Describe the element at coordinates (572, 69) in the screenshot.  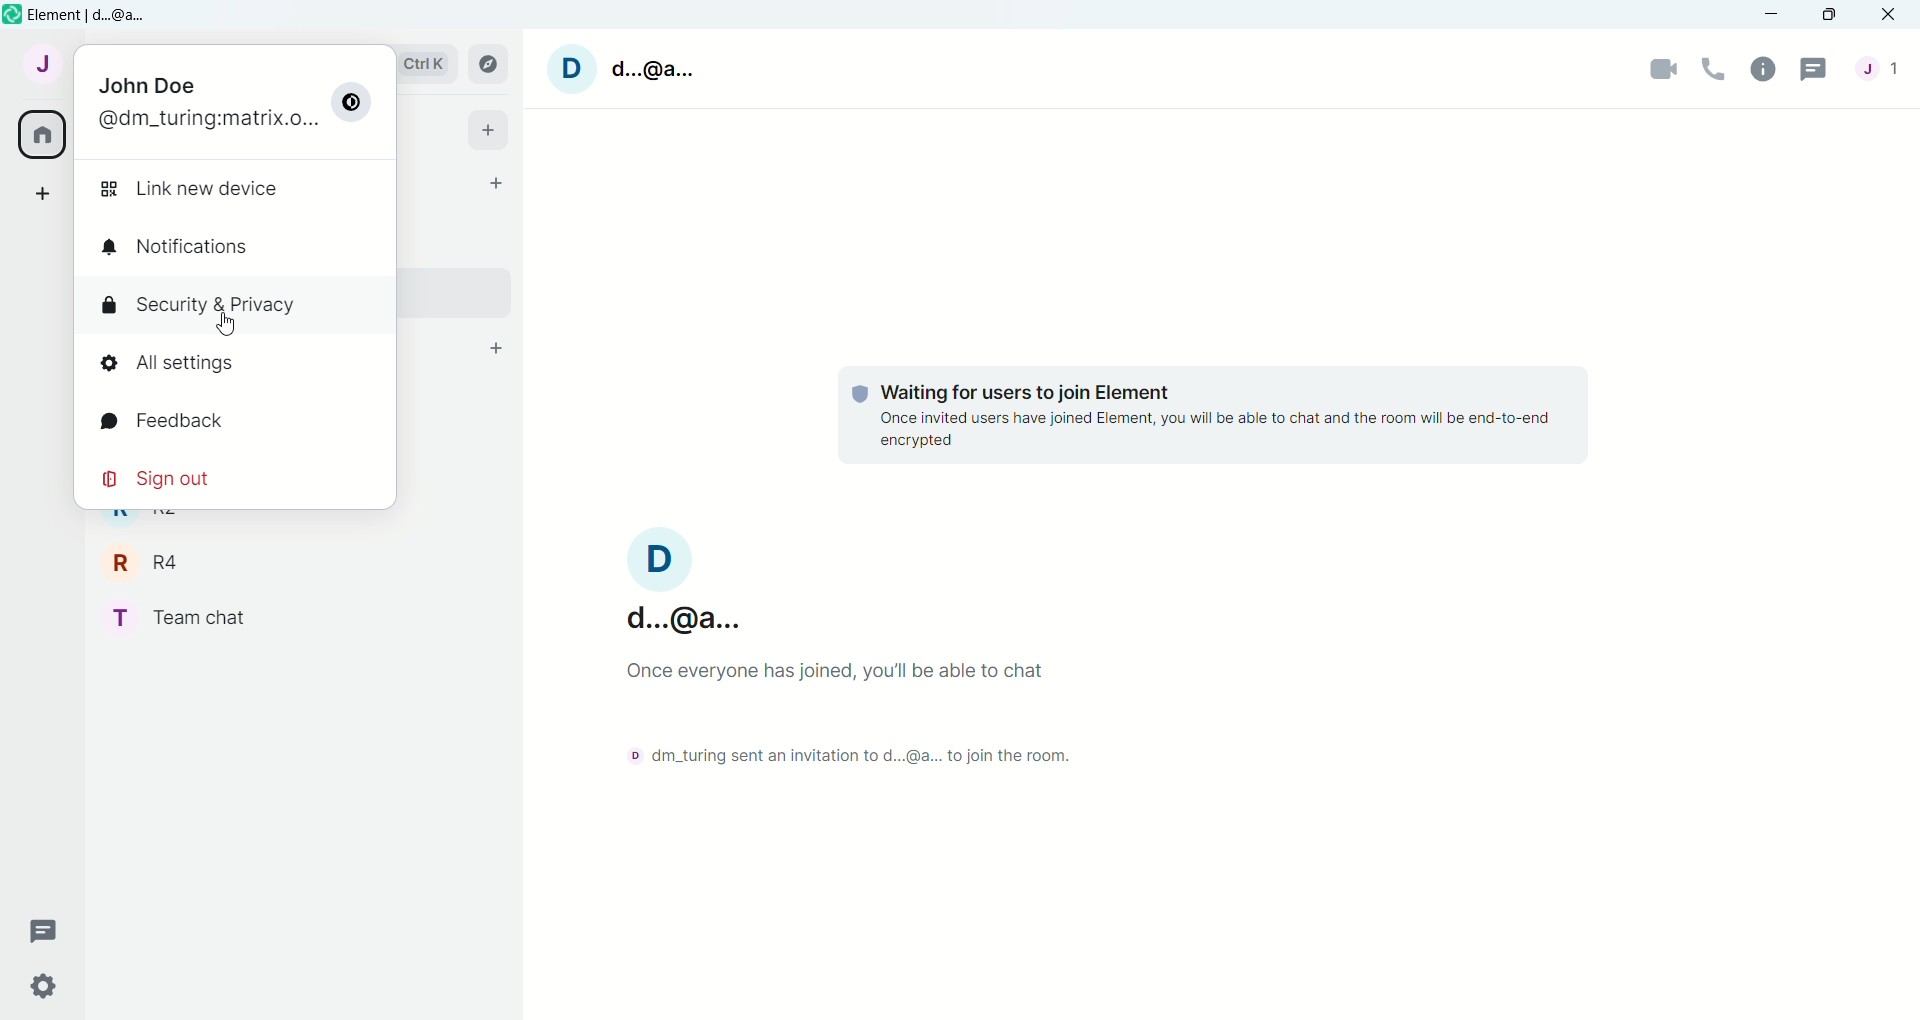
I see `D` at that location.